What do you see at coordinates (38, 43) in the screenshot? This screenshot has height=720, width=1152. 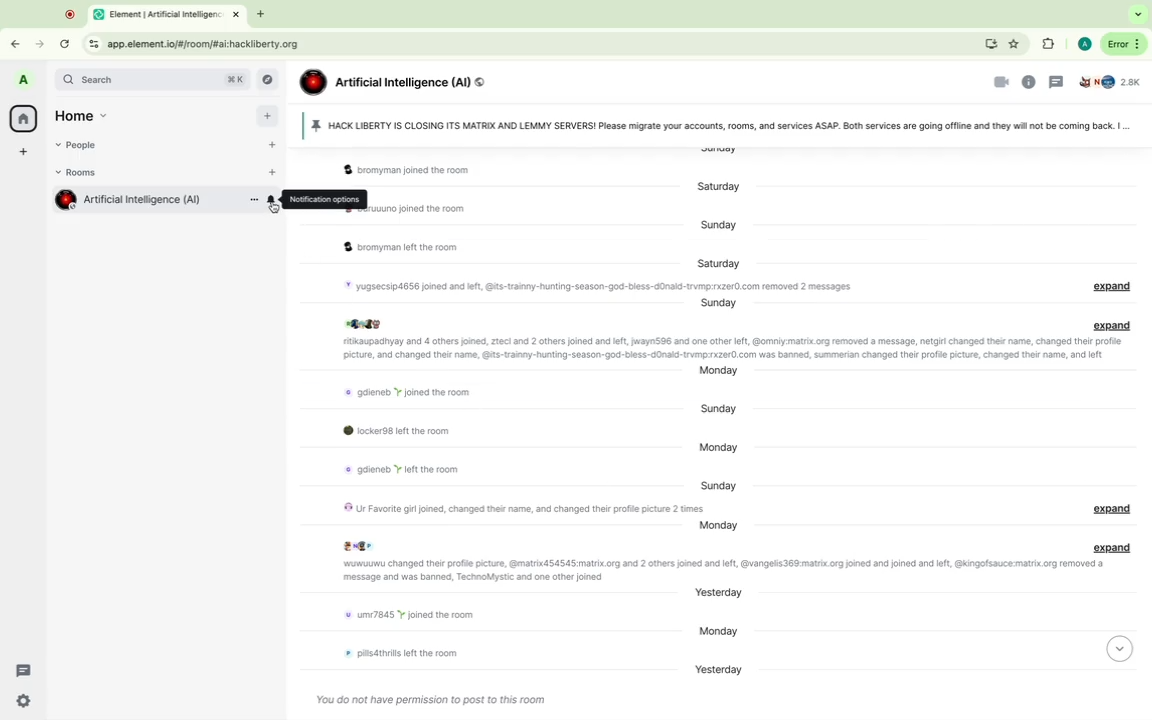 I see `Forward` at bounding box center [38, 43].